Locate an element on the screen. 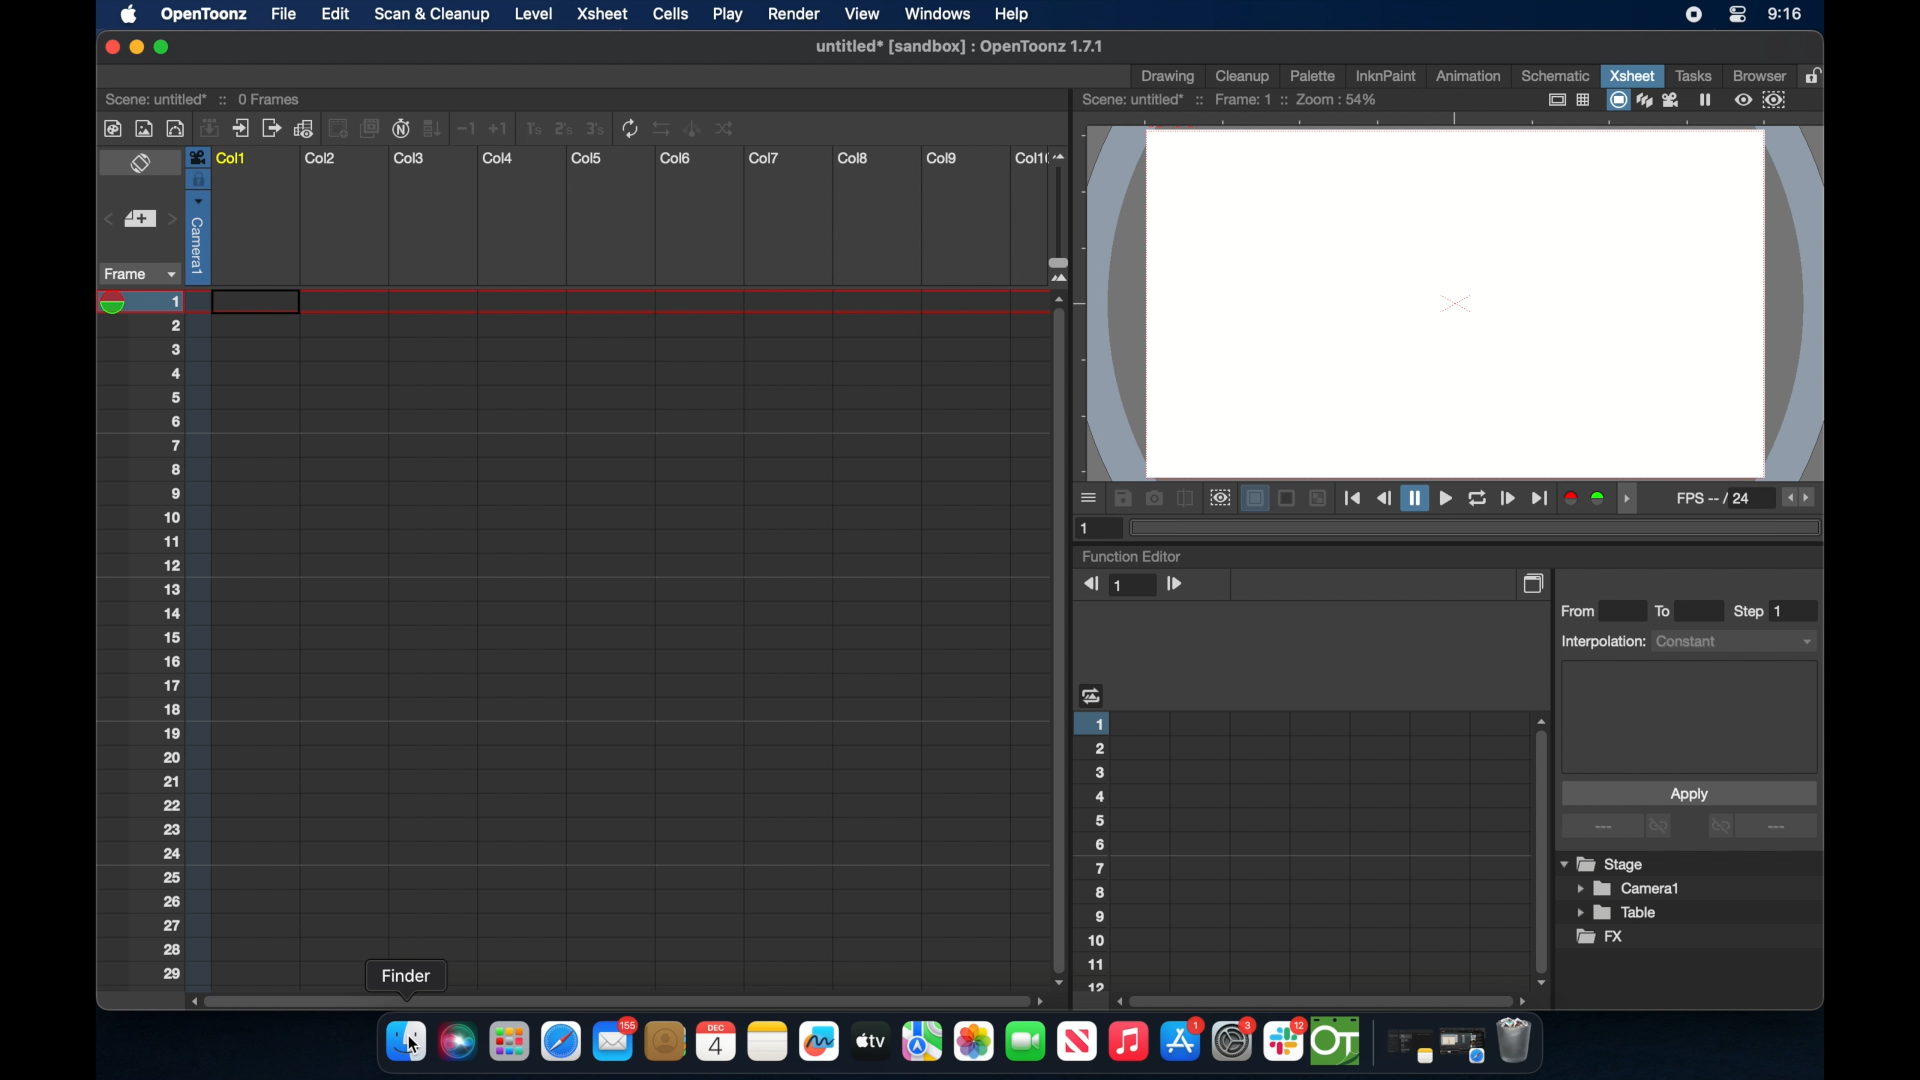 Image resolution: width=1920 pixels, height=1080 pixels. music is located at coordinates (1127, 1042).